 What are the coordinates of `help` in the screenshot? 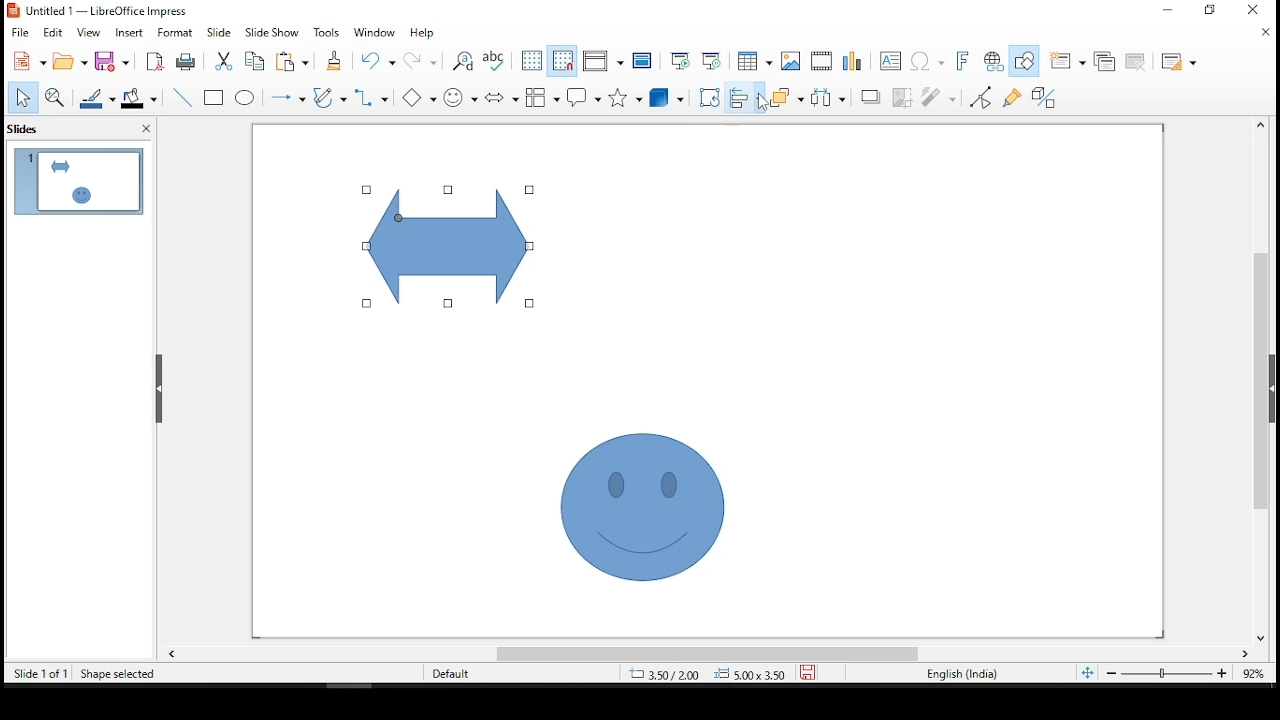 It's located at (422, 36).